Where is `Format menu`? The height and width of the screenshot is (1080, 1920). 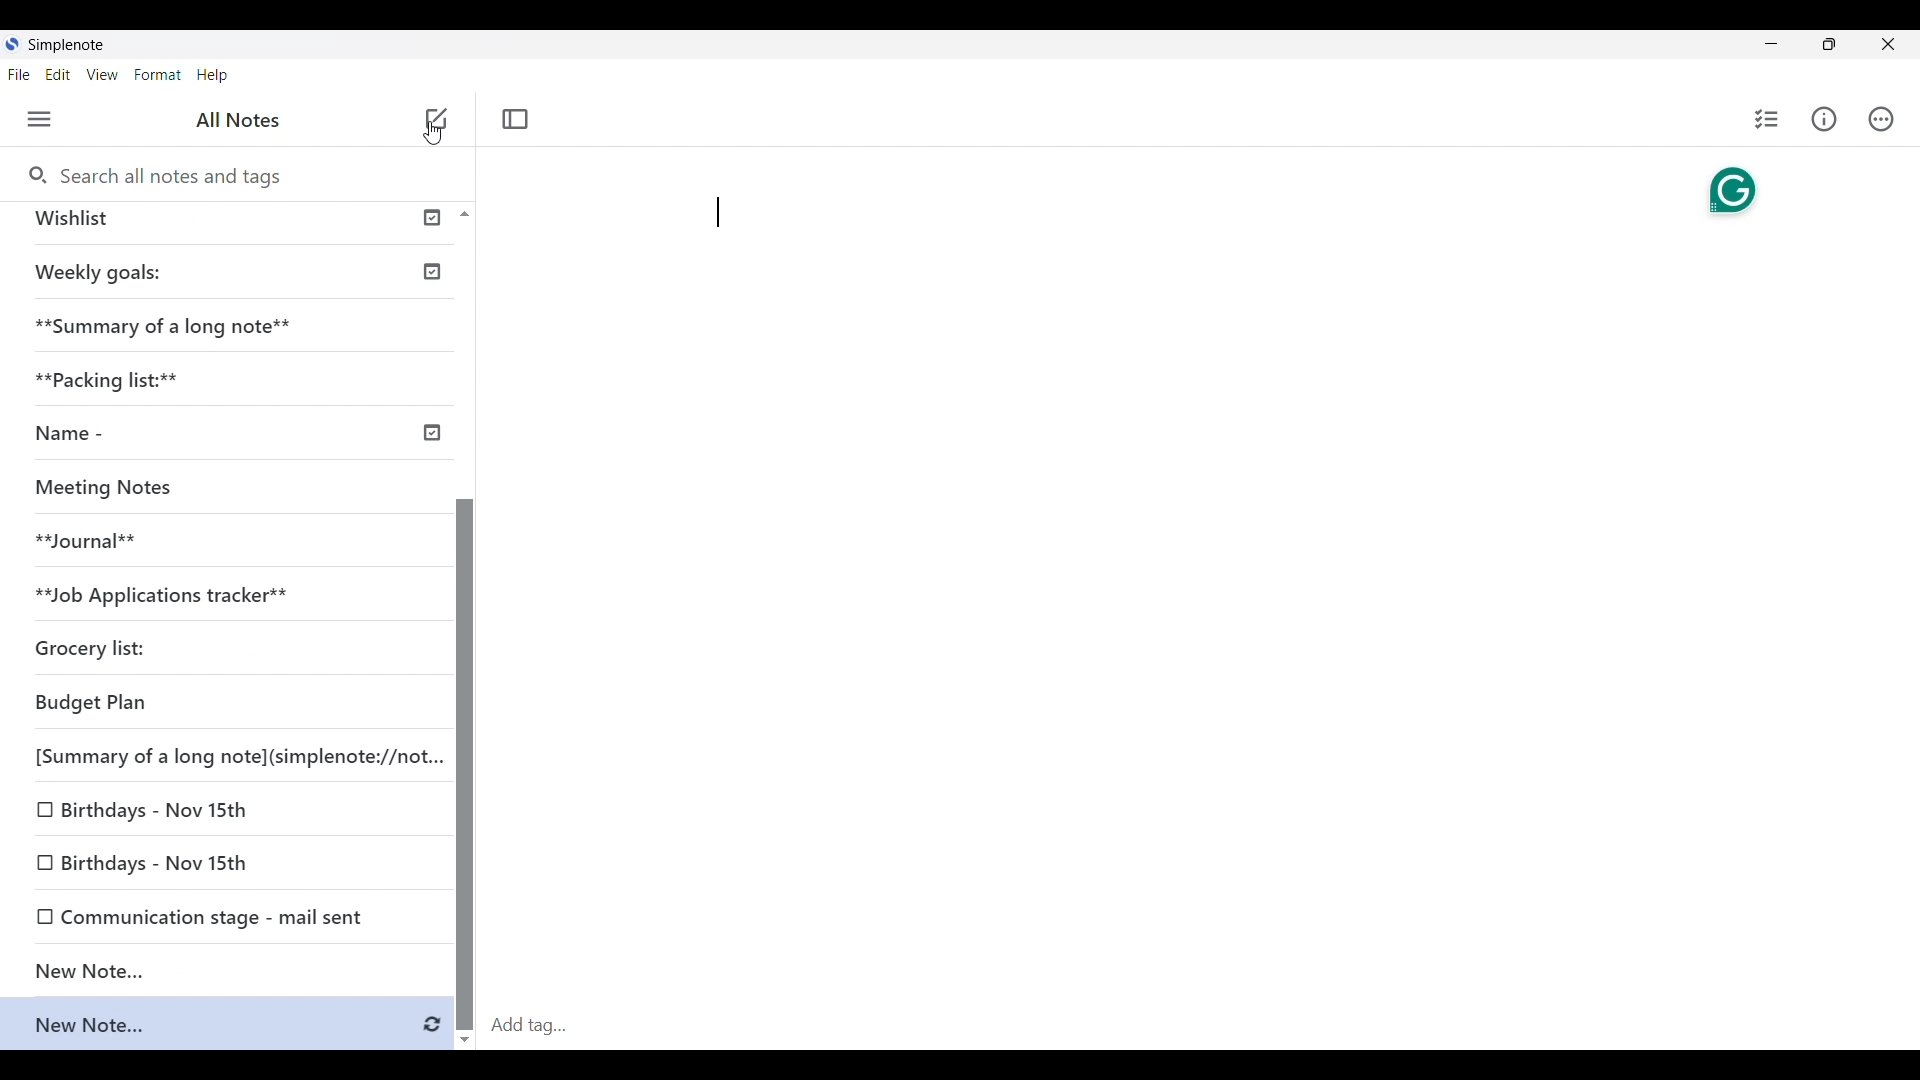 Format menu is located at coordinates (158, 75).